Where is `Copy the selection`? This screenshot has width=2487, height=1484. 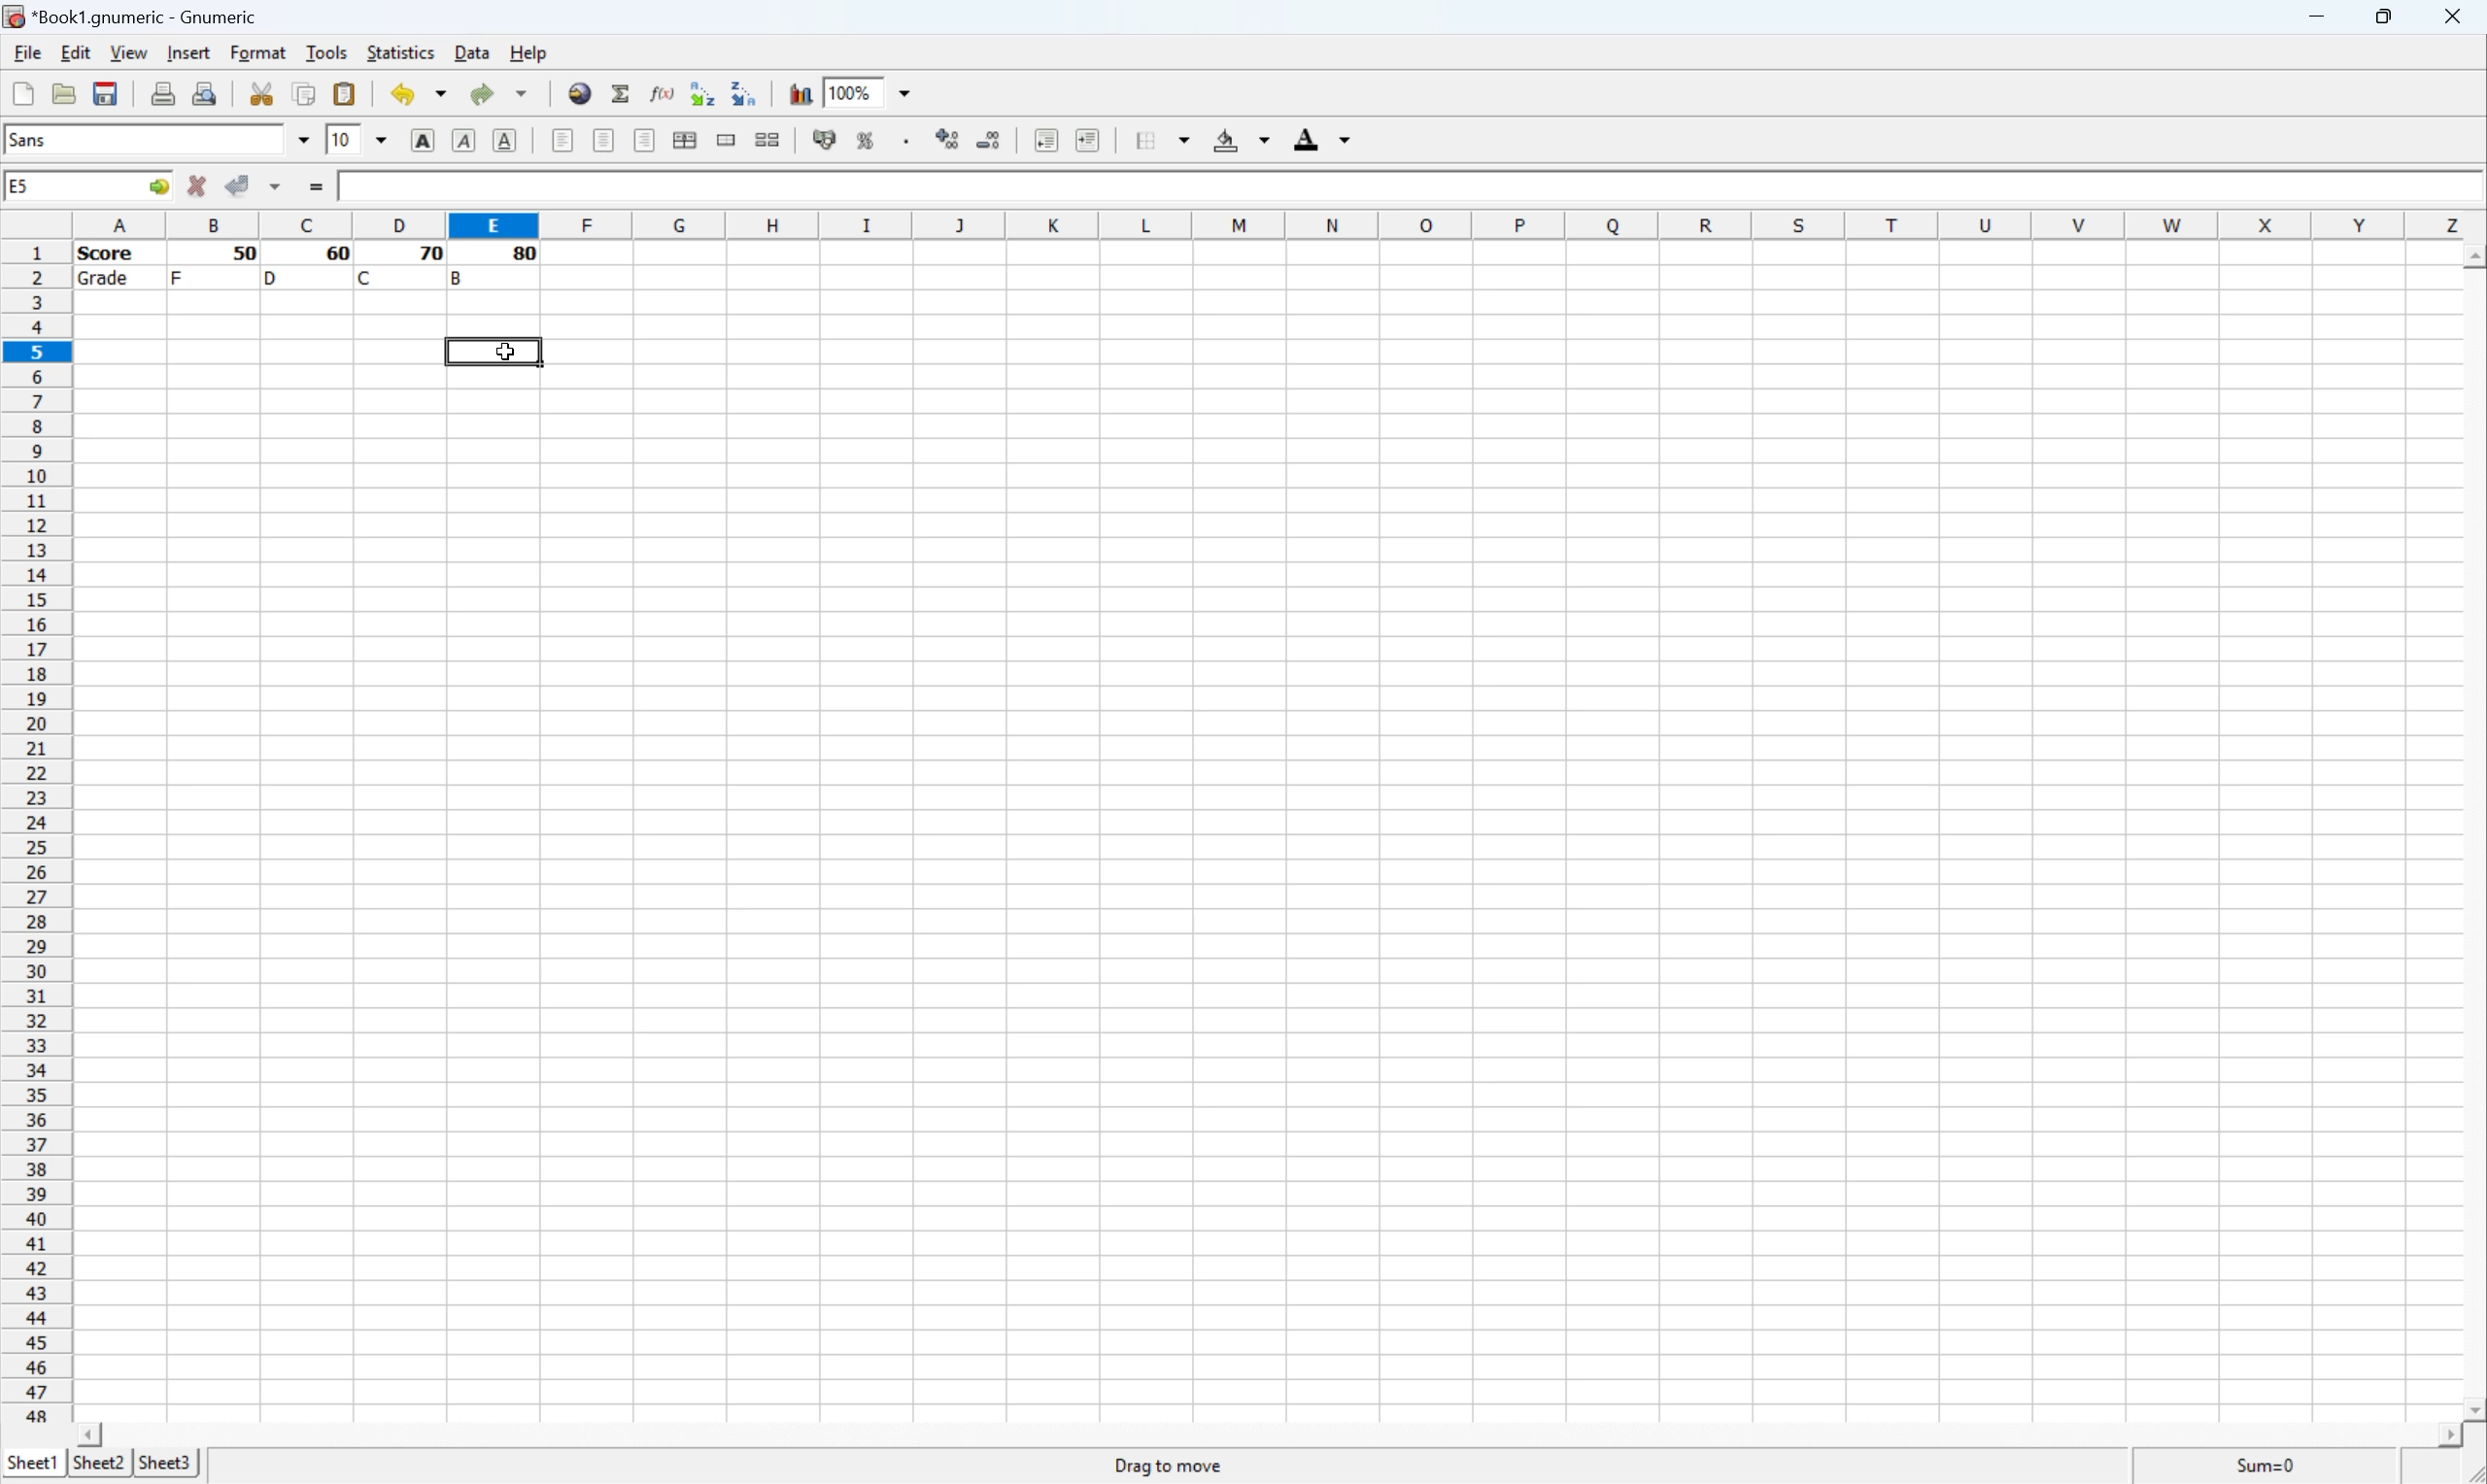 Copy the selection is located at coordinates (305, 98).